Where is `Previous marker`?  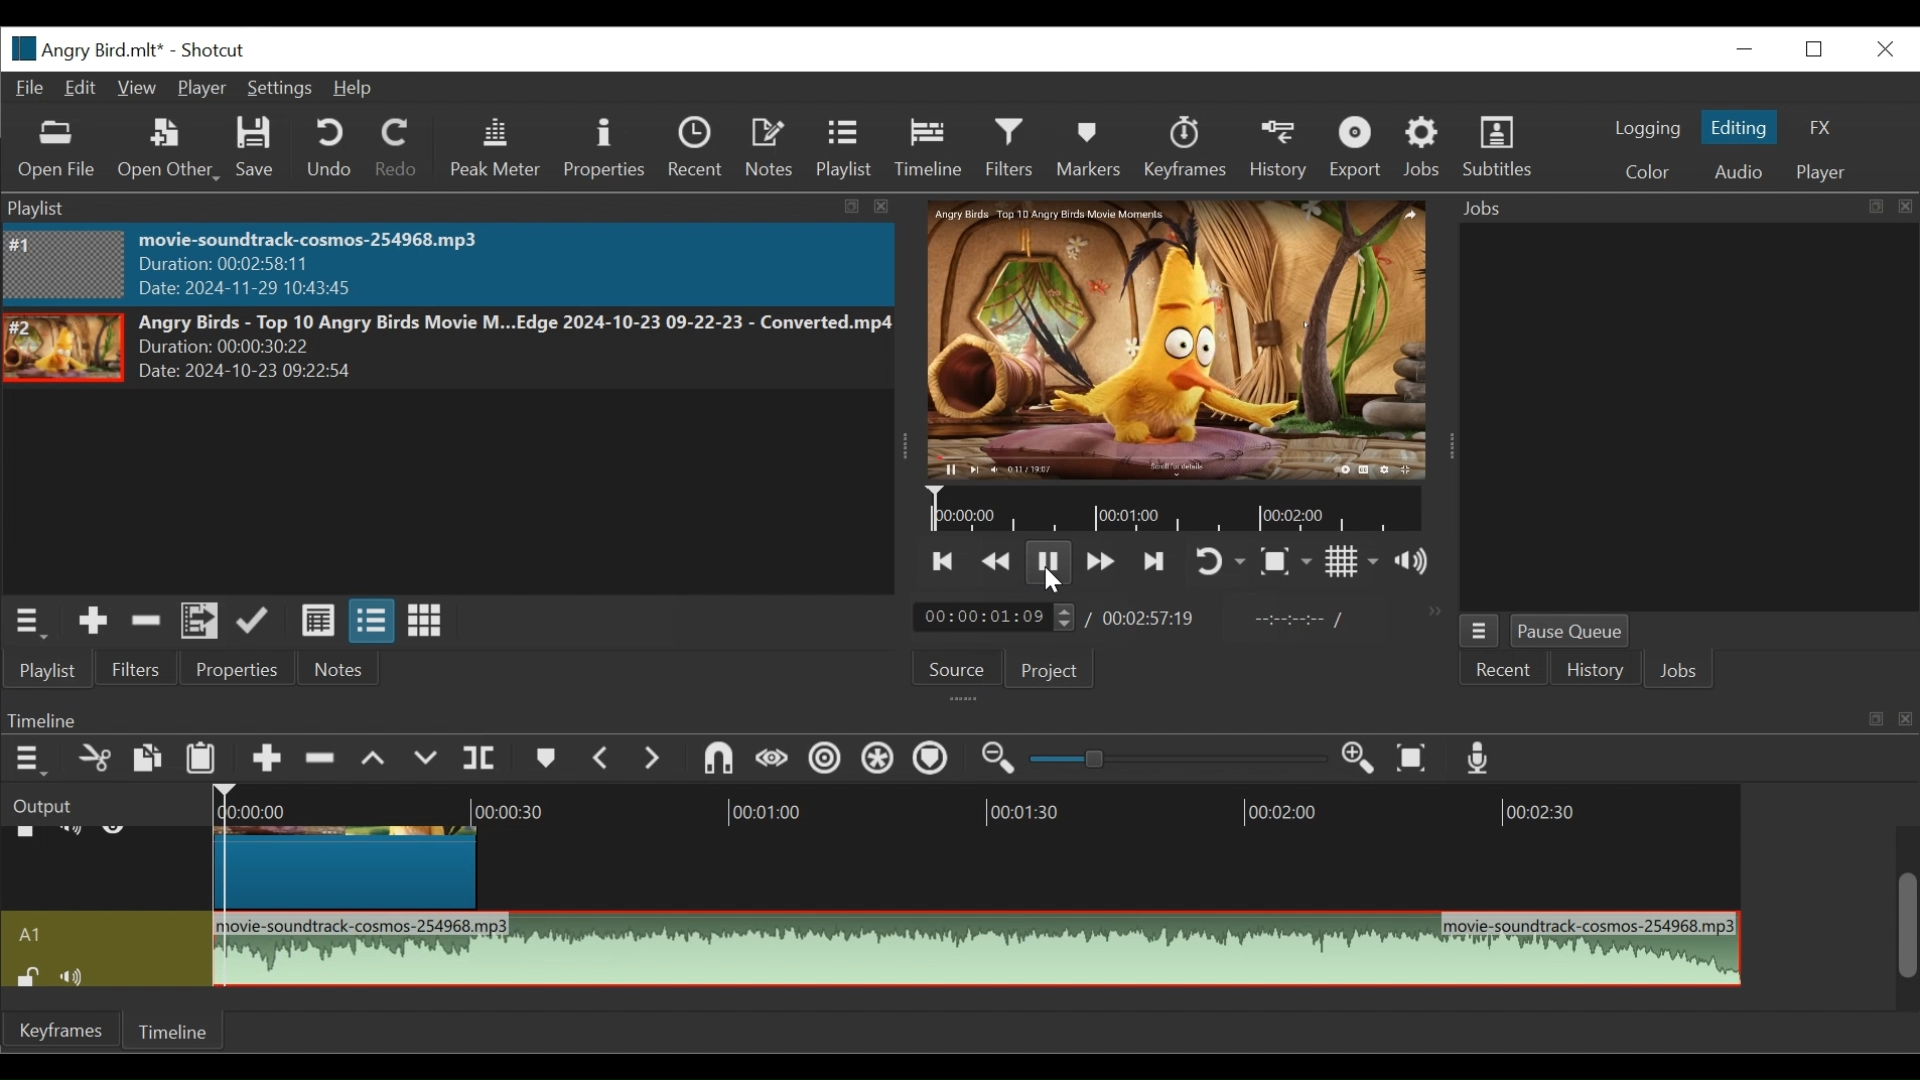 Previous marker is located at coordinates (601, 757).